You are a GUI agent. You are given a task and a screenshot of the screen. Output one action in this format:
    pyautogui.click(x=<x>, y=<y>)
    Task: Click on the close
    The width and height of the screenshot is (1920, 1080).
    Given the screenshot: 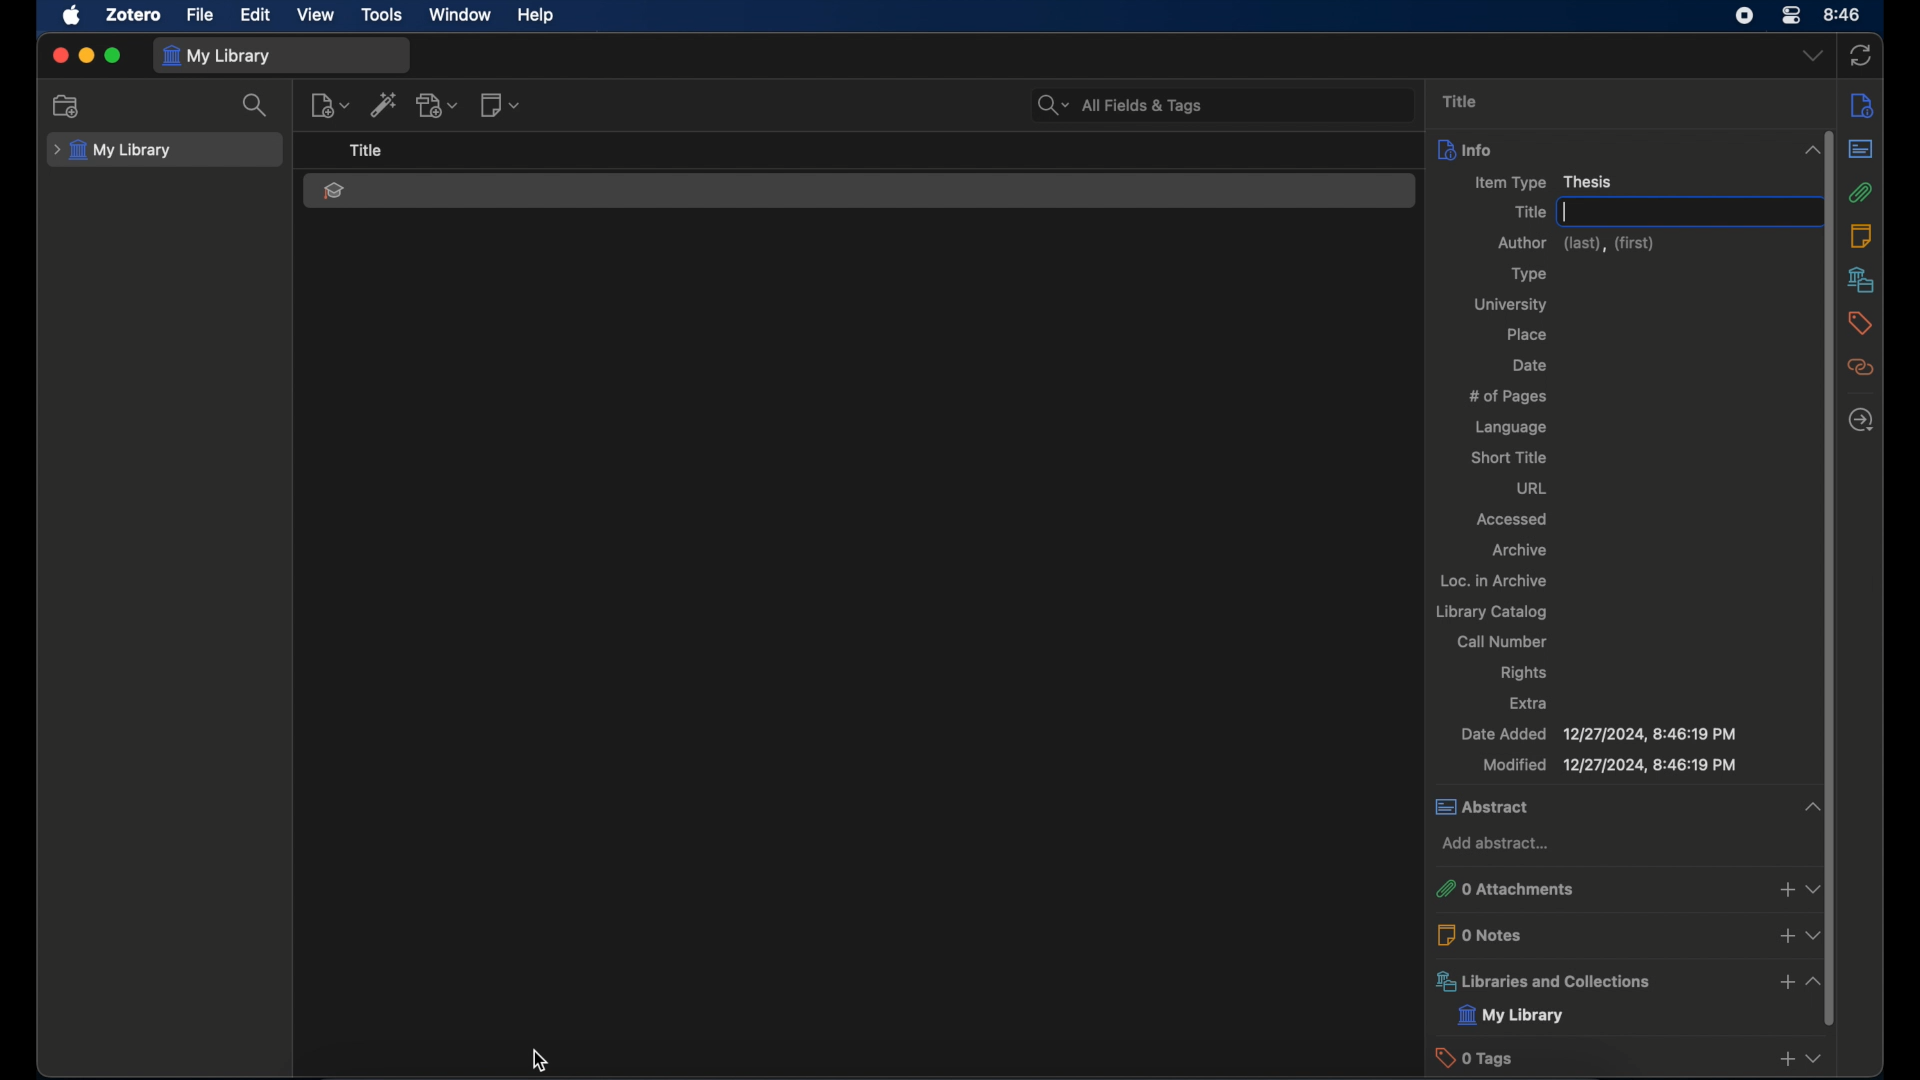 What is the action you would take?
    pyautogui.click(x=60, y=55)
    